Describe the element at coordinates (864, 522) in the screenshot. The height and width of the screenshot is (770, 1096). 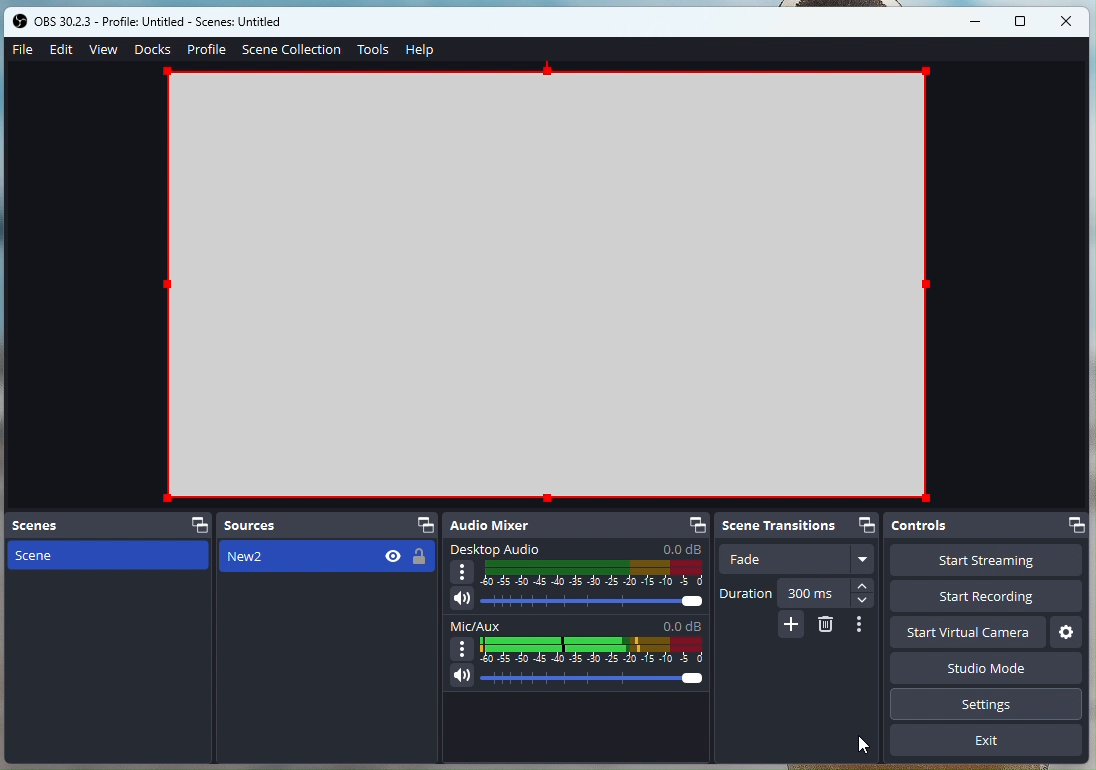
I see `Dock options` at that location.